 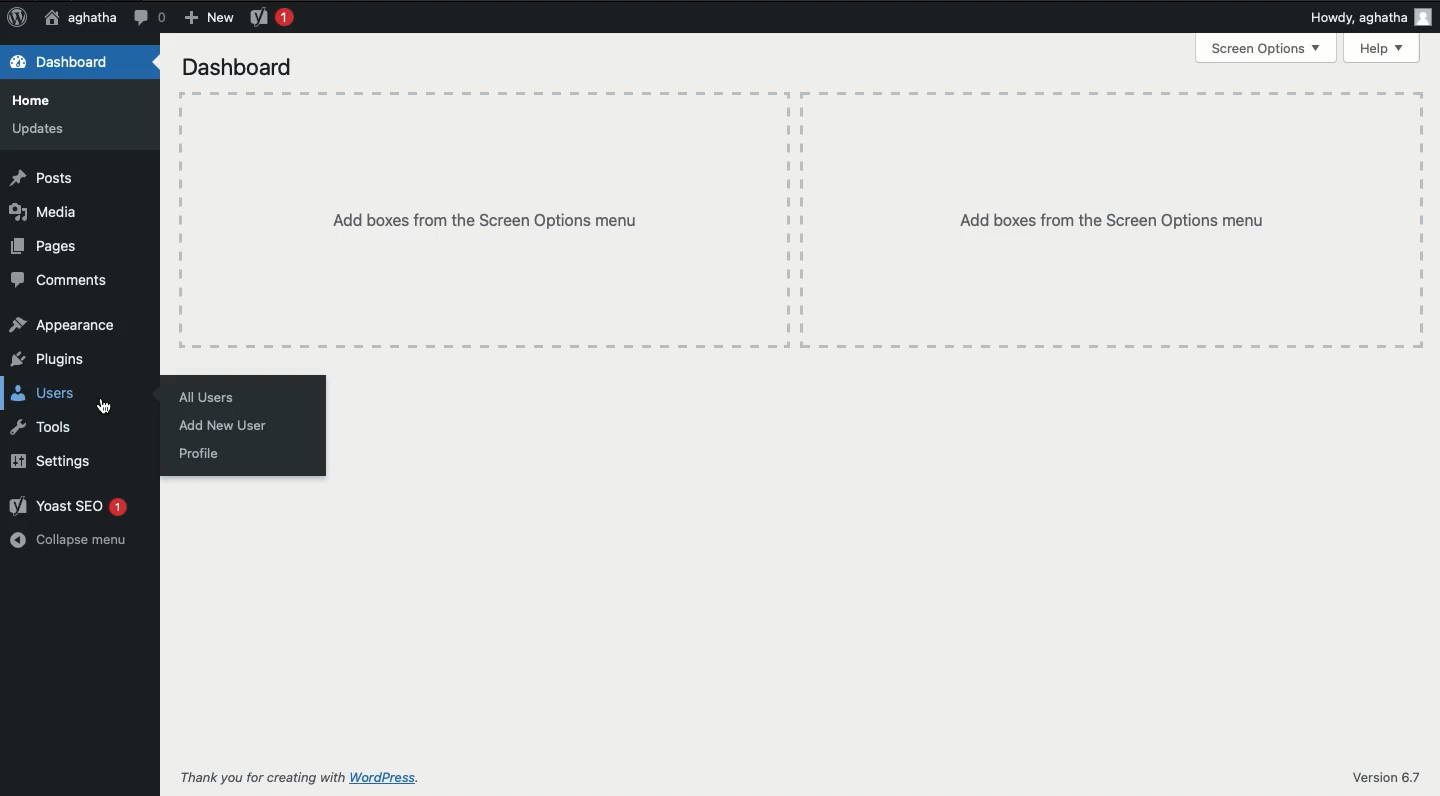 What do you see at coordinates (1371, 17) in the screenshot?
I see `Howdy, aghatha` at bounding box center [1371, 17].